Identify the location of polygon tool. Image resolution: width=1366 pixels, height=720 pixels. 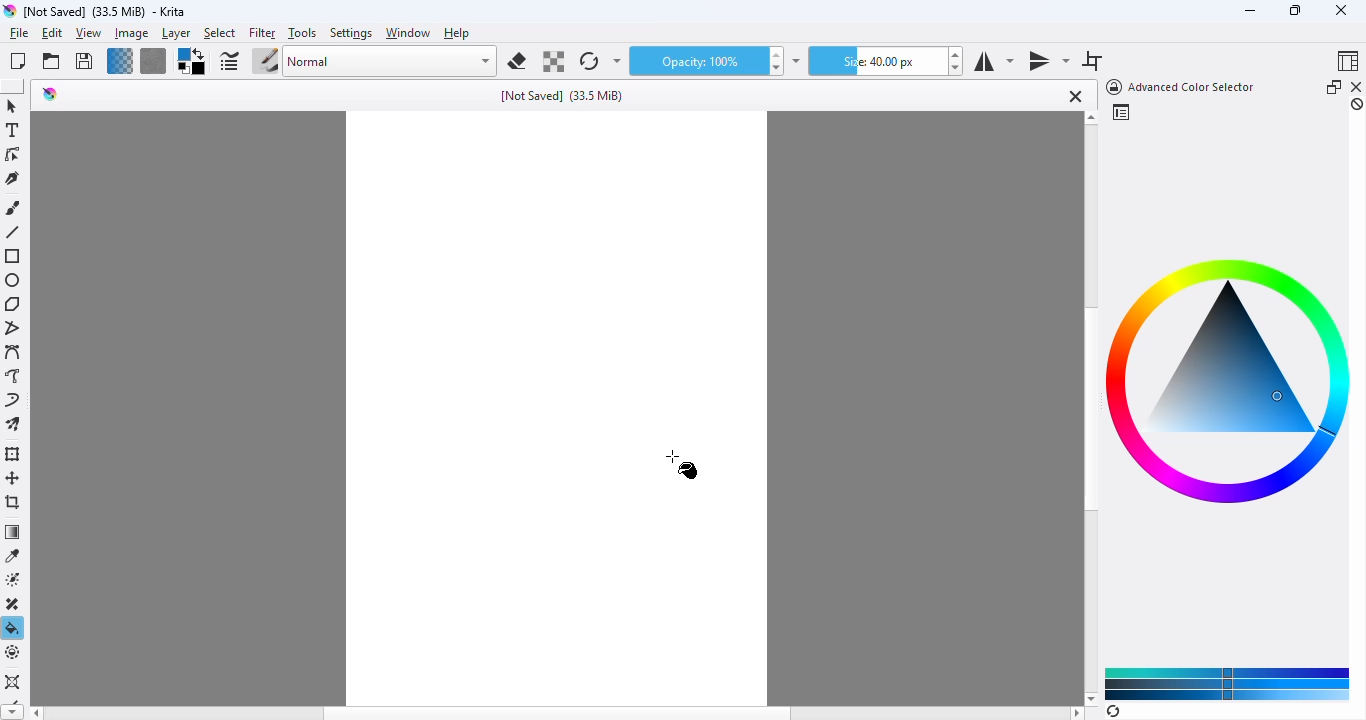
(12, 304).